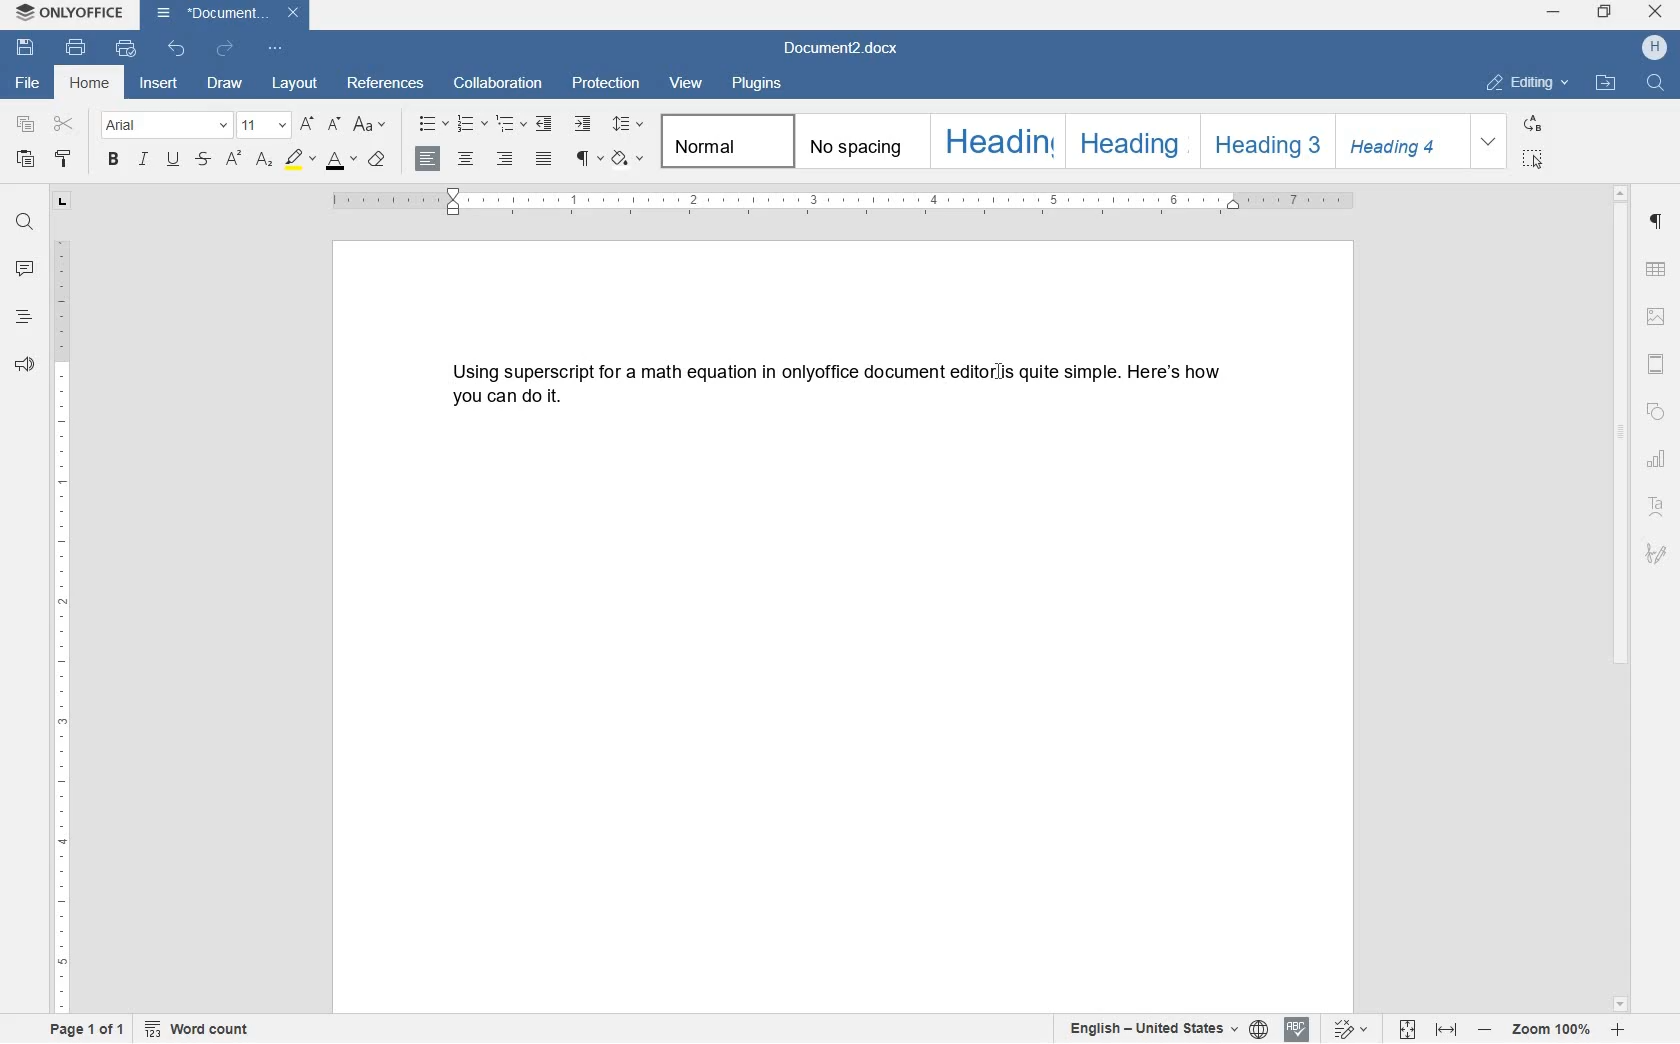 The height and width of the screenshot is (1044, 1680). Describe the element at coordinates (1295, 1030) in the screenshot. I see `spell check` at that location.